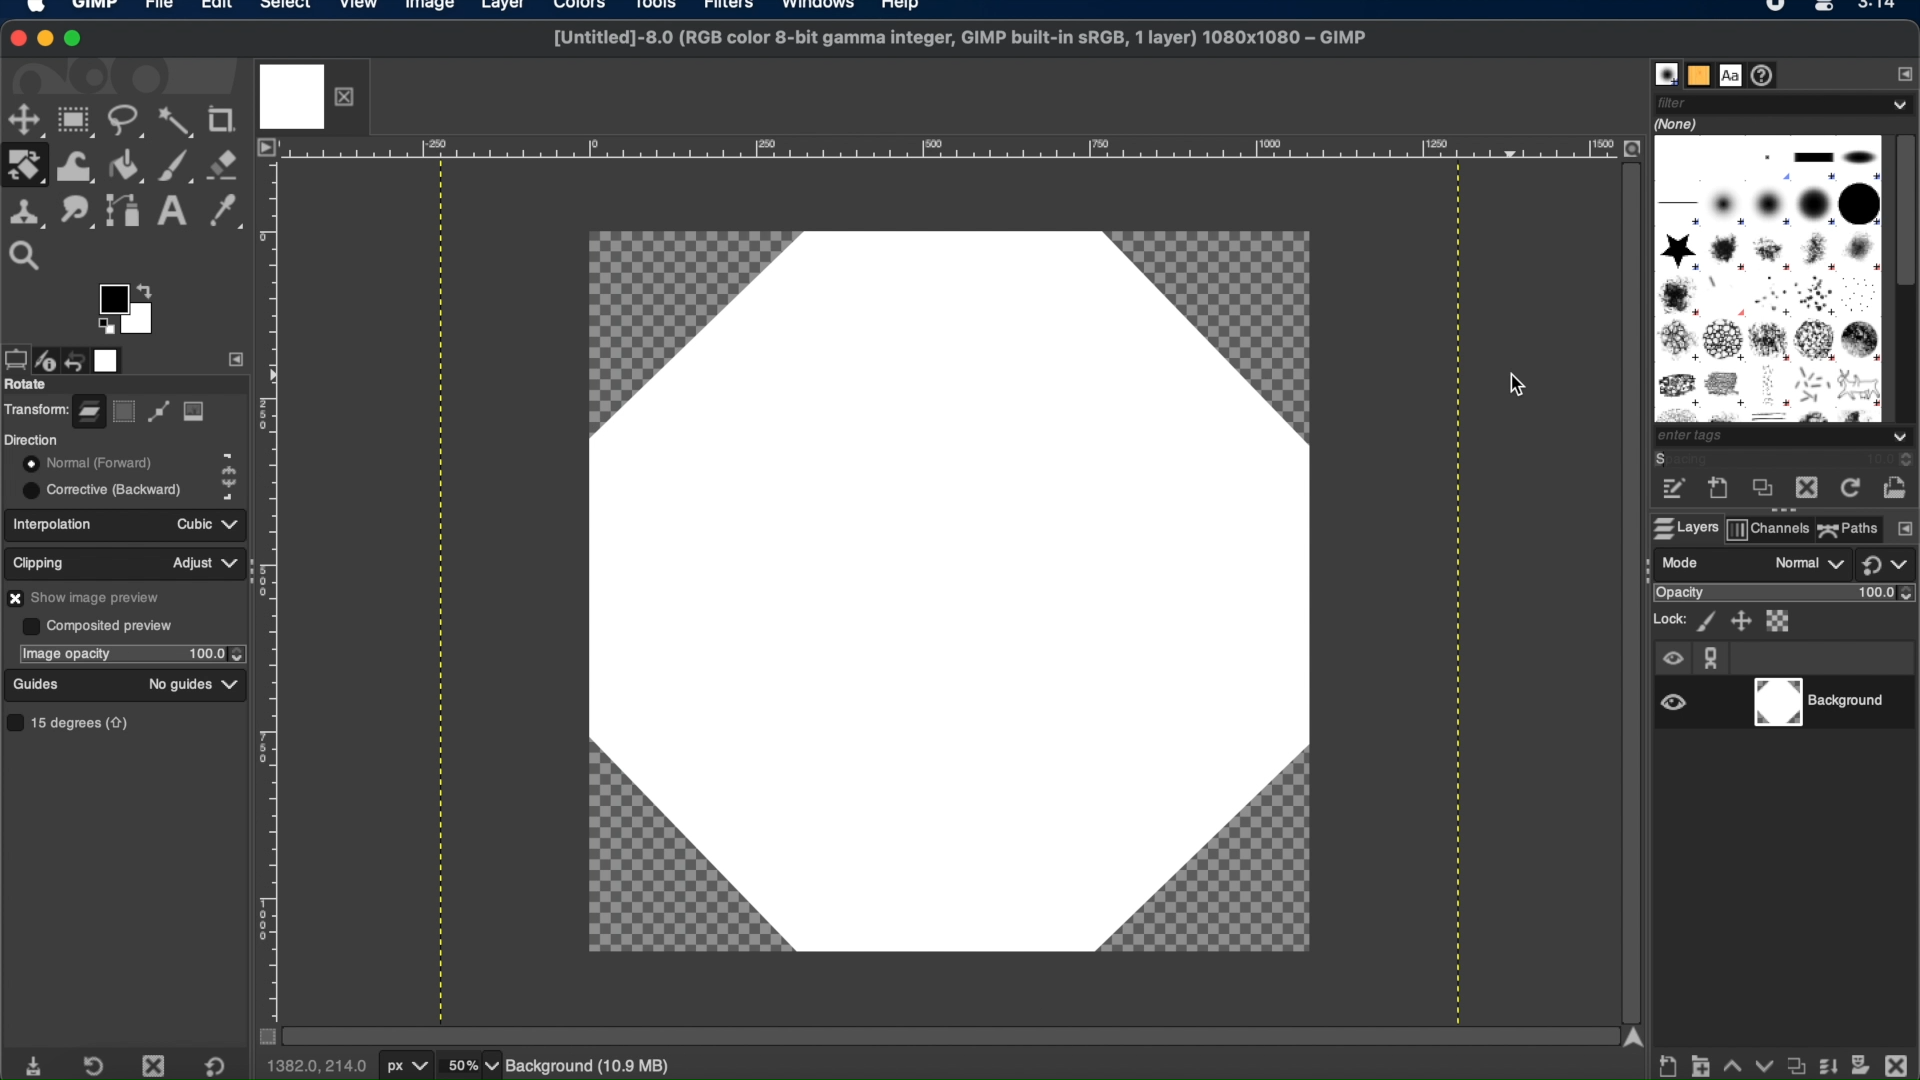 Image resolution: width=1920 pixels, height=1080 pixels. Describe the element at coordinates (223, 1066) in the screenshot. I see `restore to default value` at that location.